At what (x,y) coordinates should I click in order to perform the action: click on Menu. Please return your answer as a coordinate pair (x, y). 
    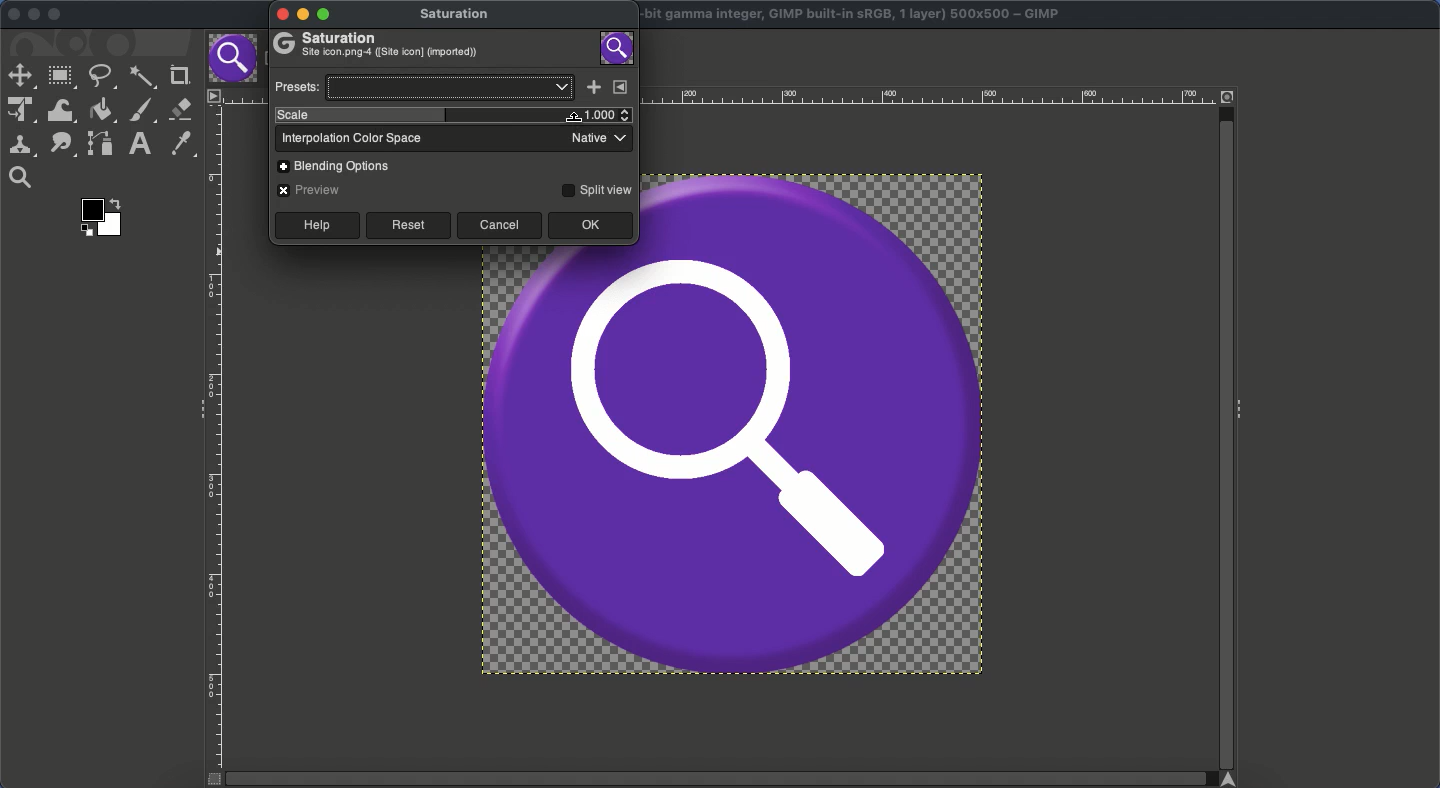
    Looking at the image, I should click on (621, 86).